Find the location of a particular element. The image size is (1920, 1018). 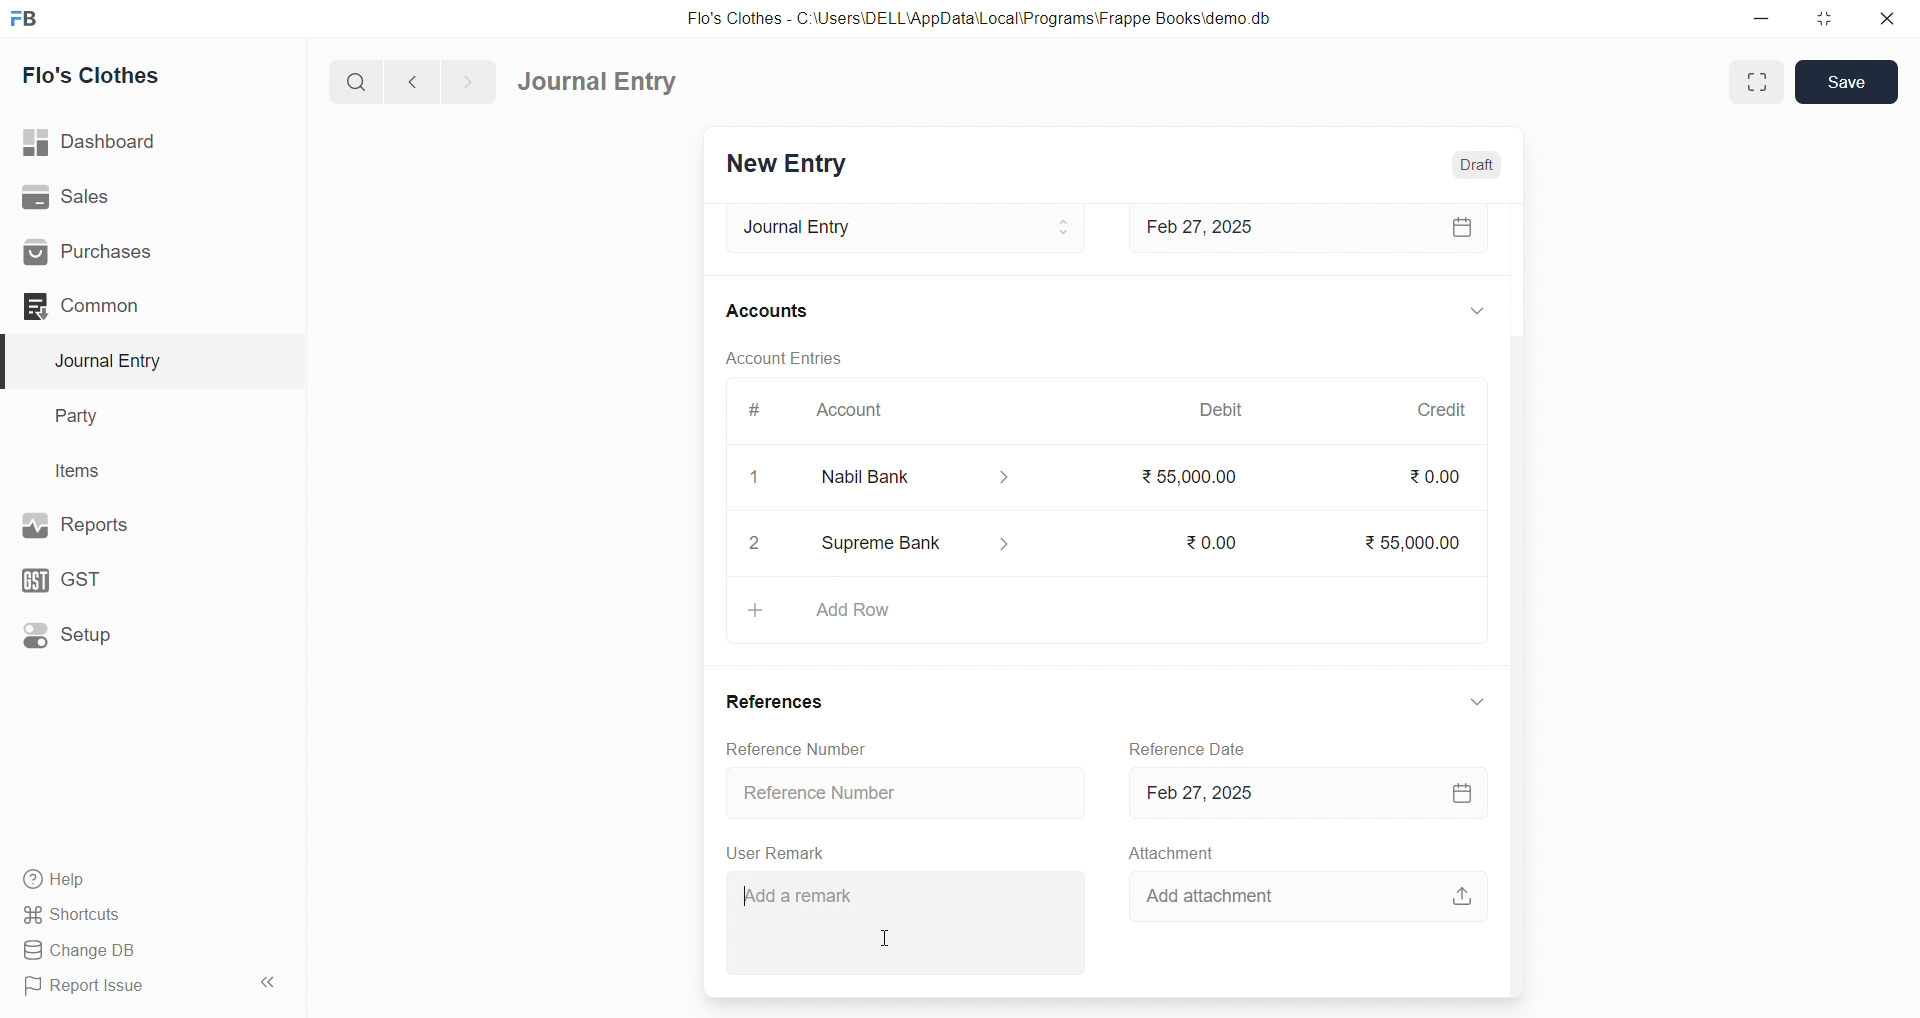

cursor is located at coordinates (886, 937).